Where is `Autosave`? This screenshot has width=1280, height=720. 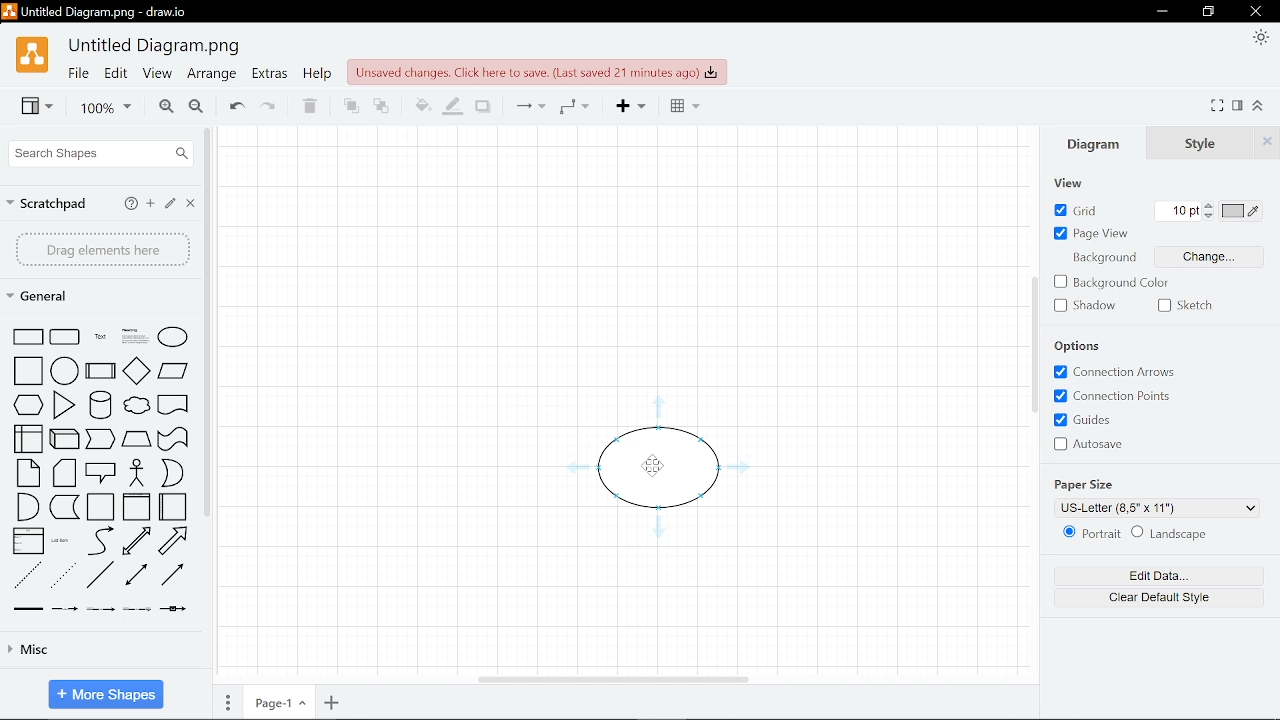 Autosave is located at coordinates (1095, 443).